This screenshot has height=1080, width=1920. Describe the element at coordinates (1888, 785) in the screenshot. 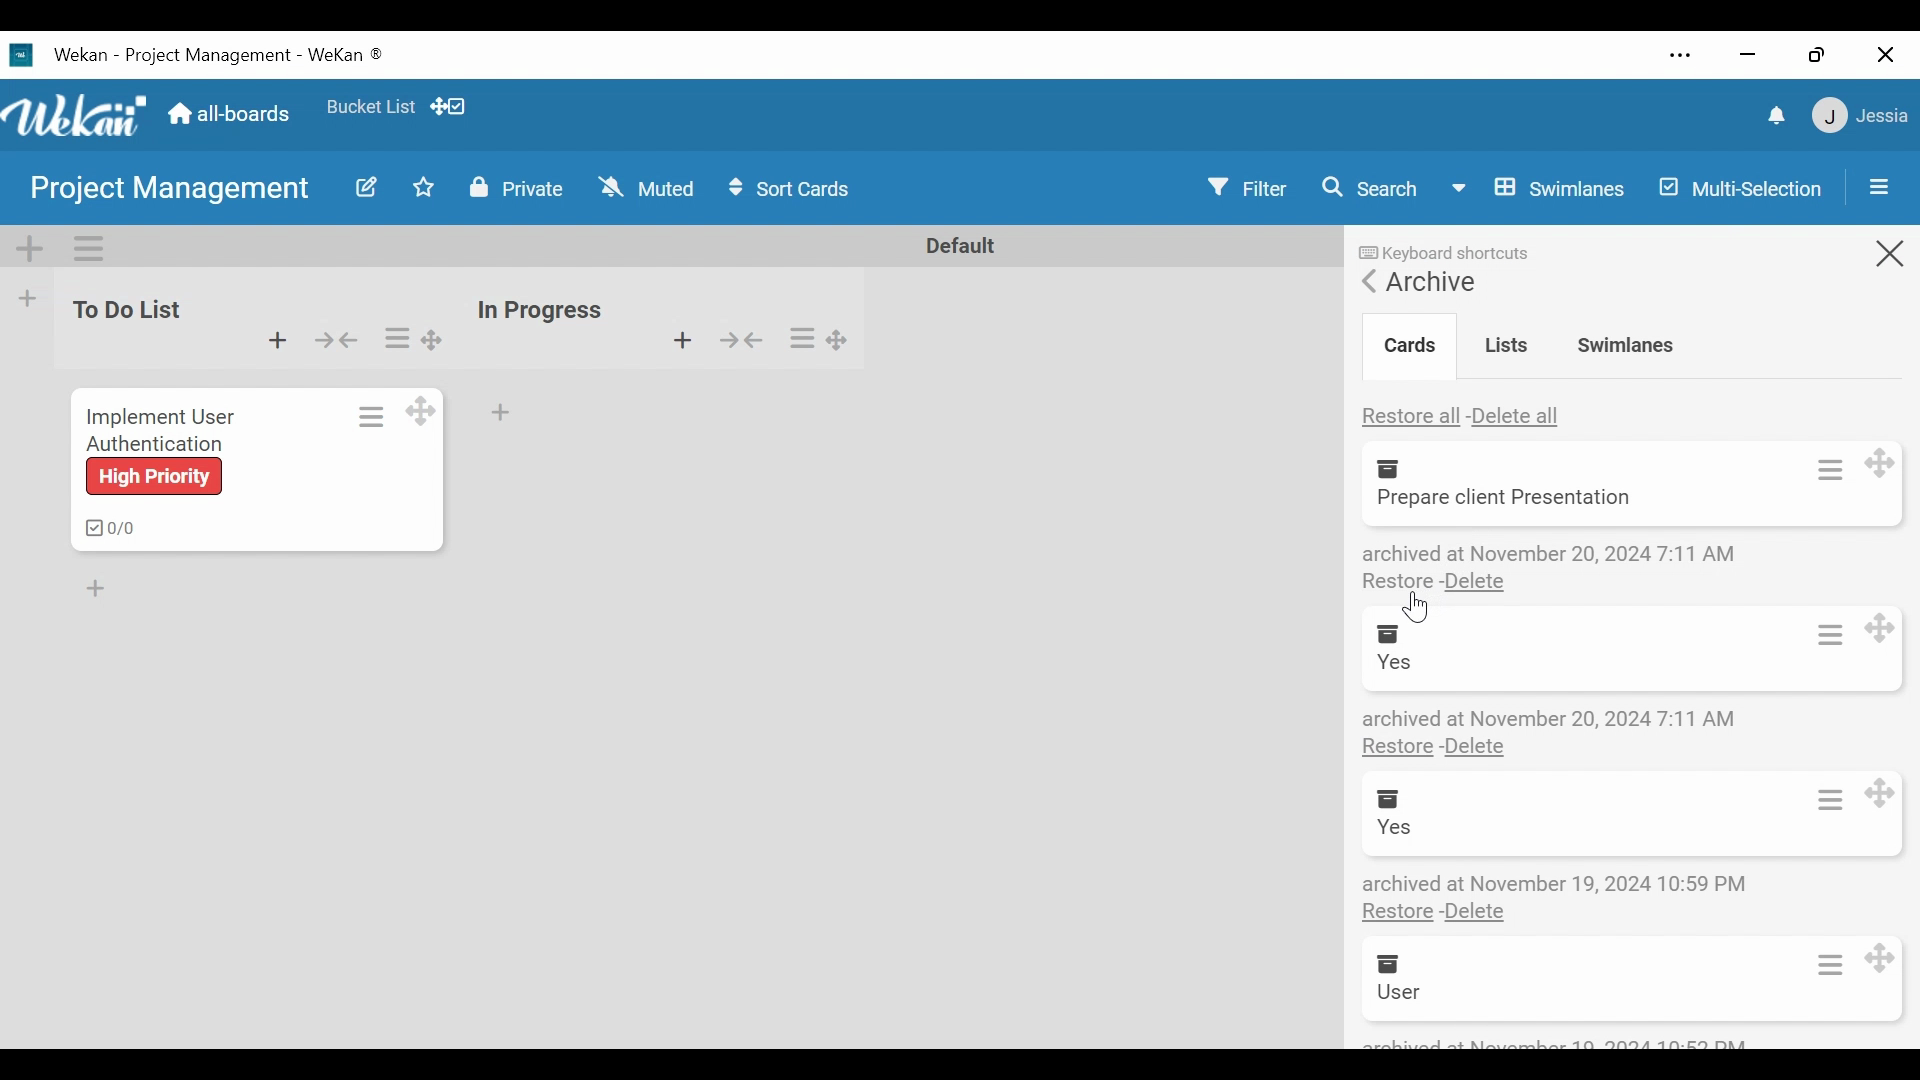

I see `Desktop drag handles` at that location.